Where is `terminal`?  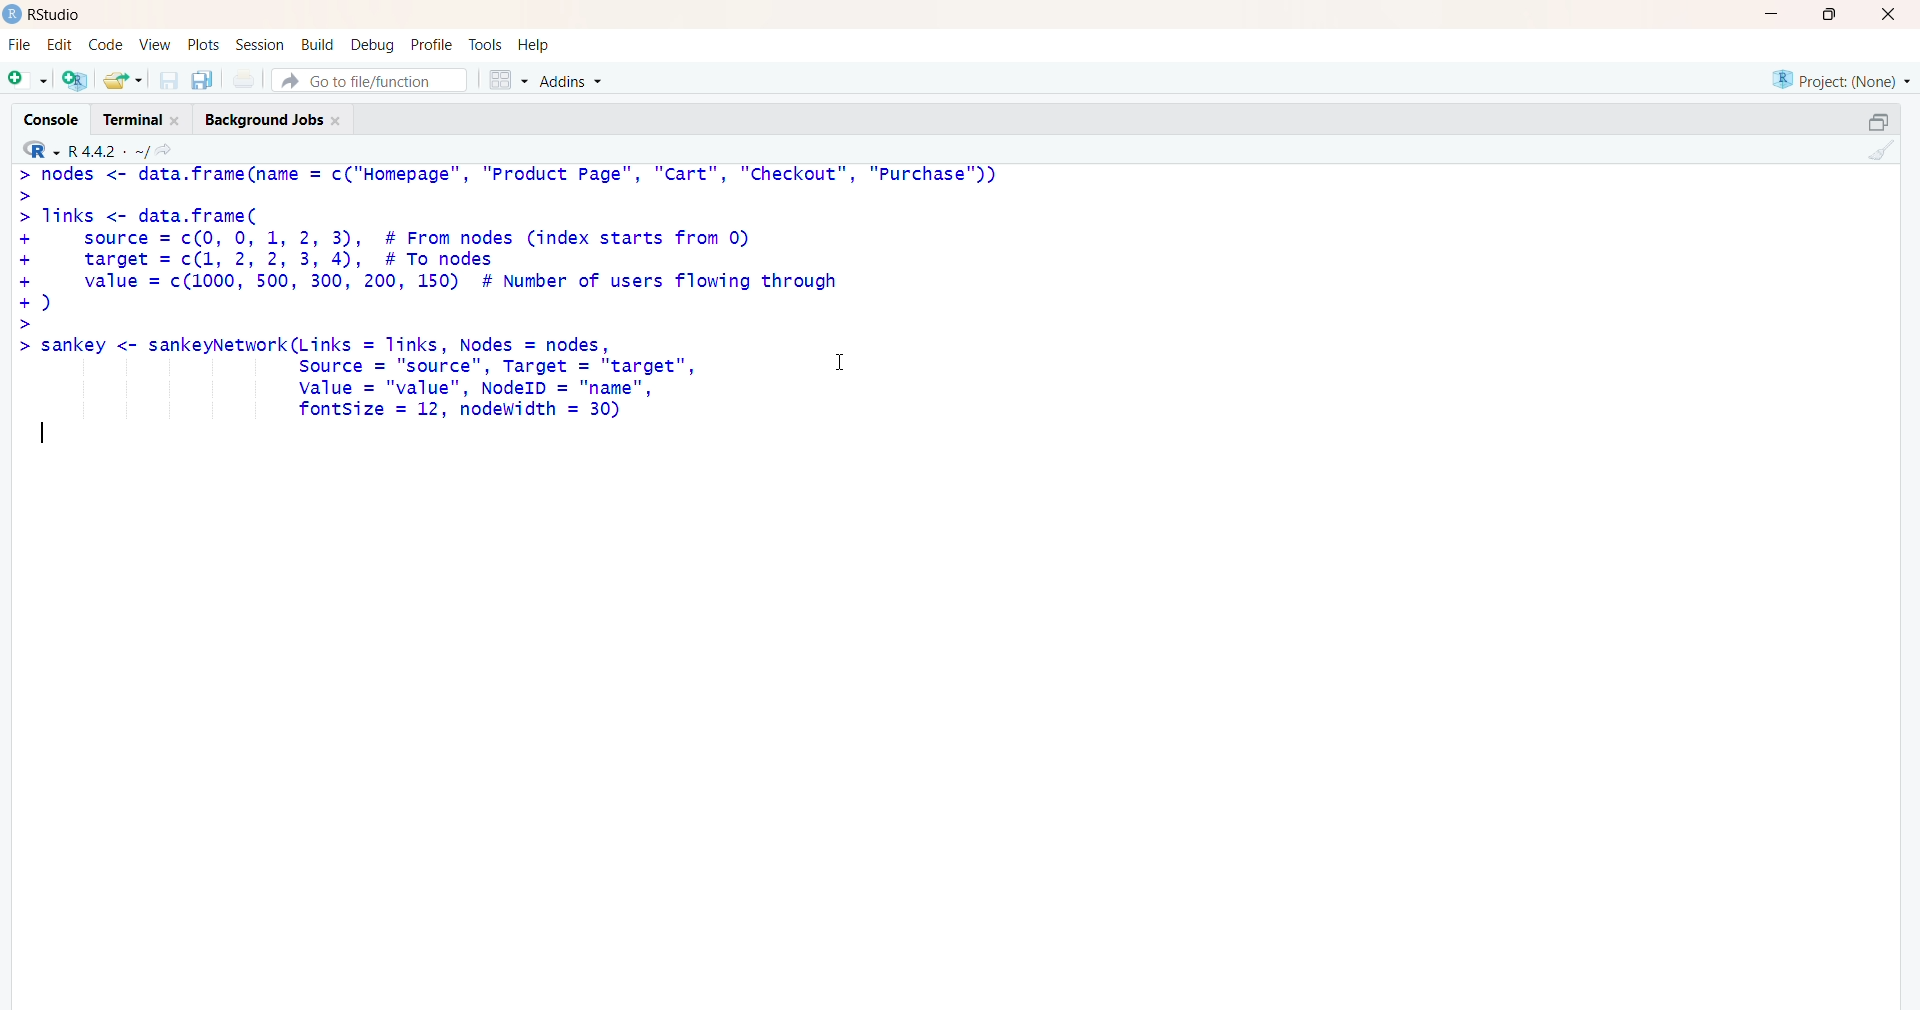
terminal is located at coordinates (137, 119).